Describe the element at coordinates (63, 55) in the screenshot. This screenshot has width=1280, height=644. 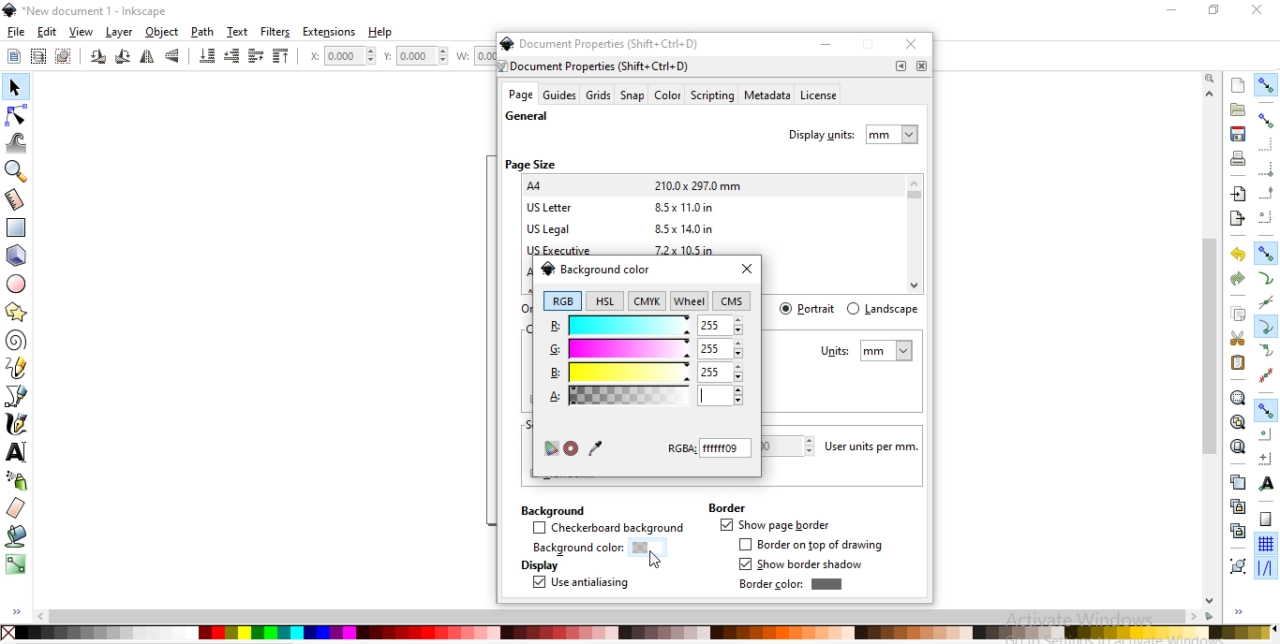
I see `deselct any selected objects or nodes` at that location.